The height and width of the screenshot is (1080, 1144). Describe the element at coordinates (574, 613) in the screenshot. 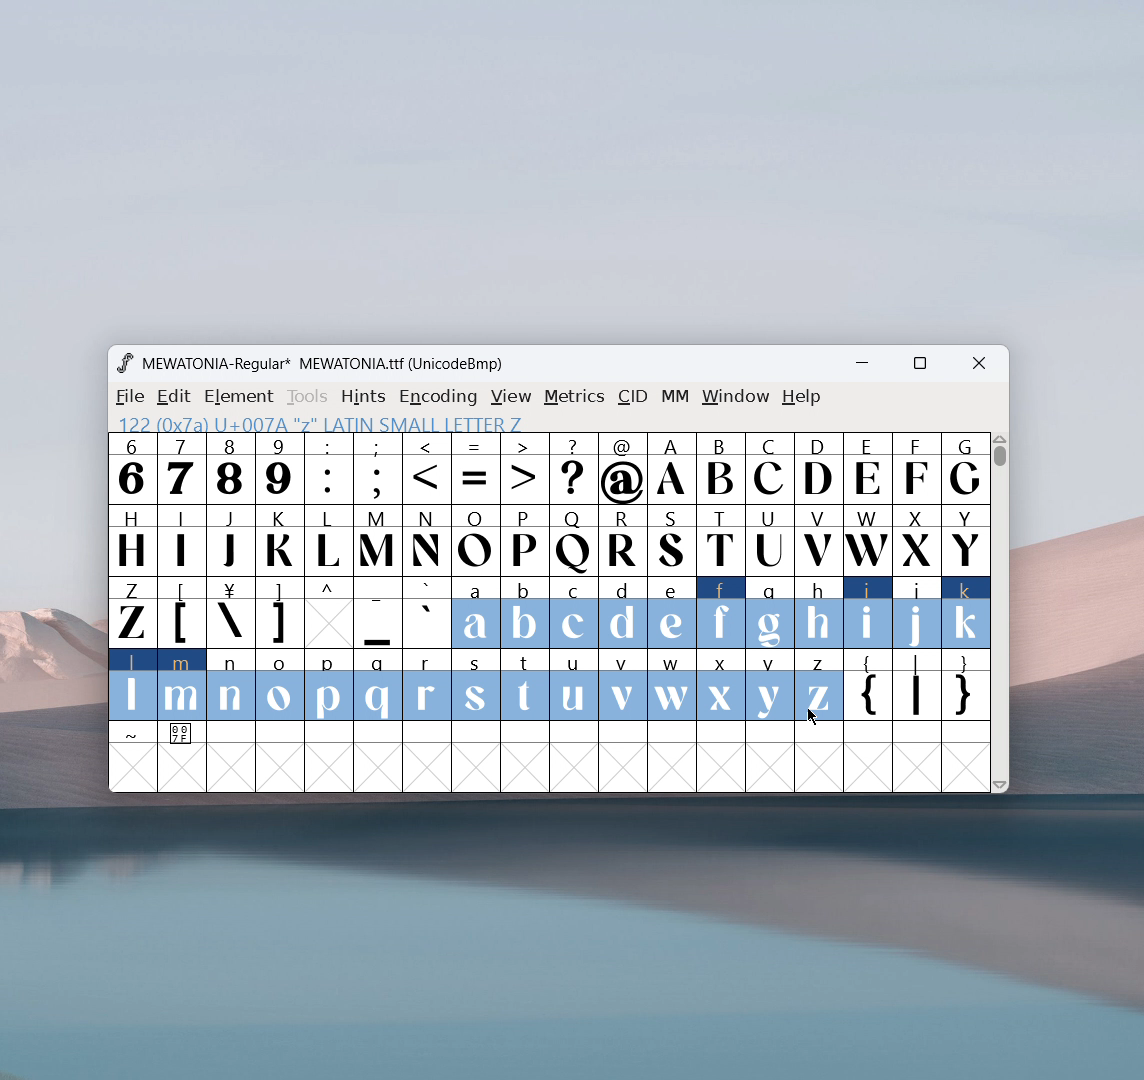

I see `c` at that location.